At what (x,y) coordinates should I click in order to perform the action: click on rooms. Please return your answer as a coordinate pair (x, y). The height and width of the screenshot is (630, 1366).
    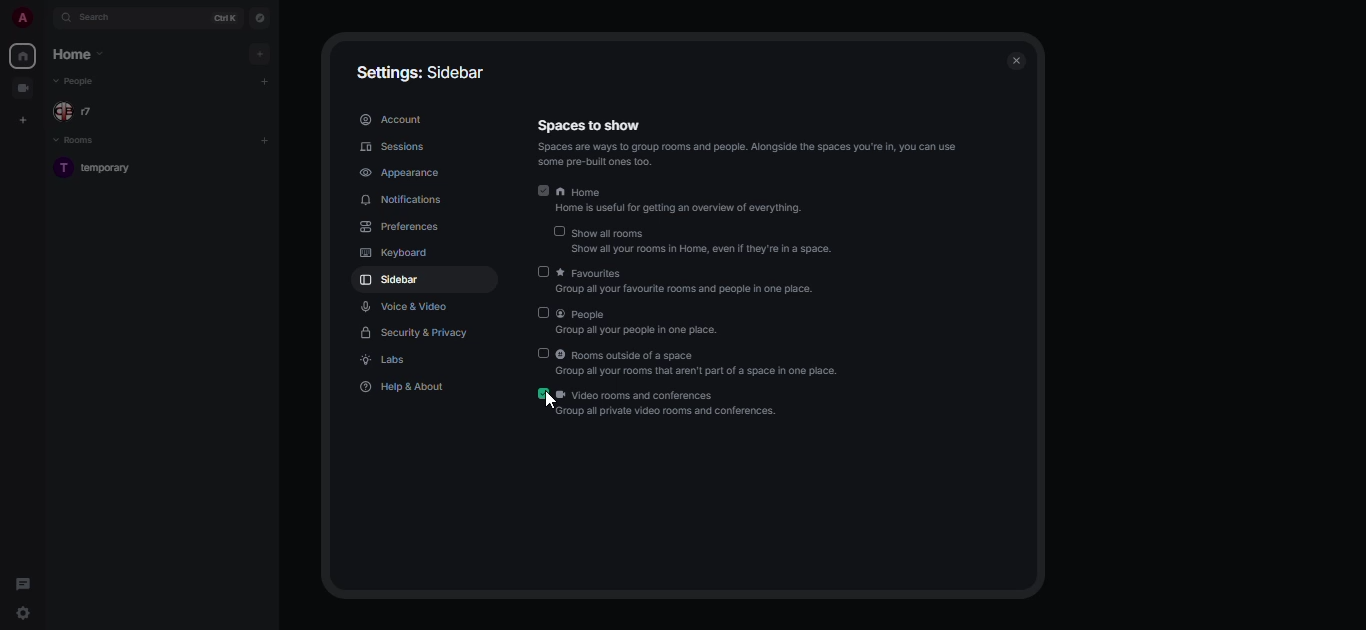
    Looking at the image, I should click on (89, 141).